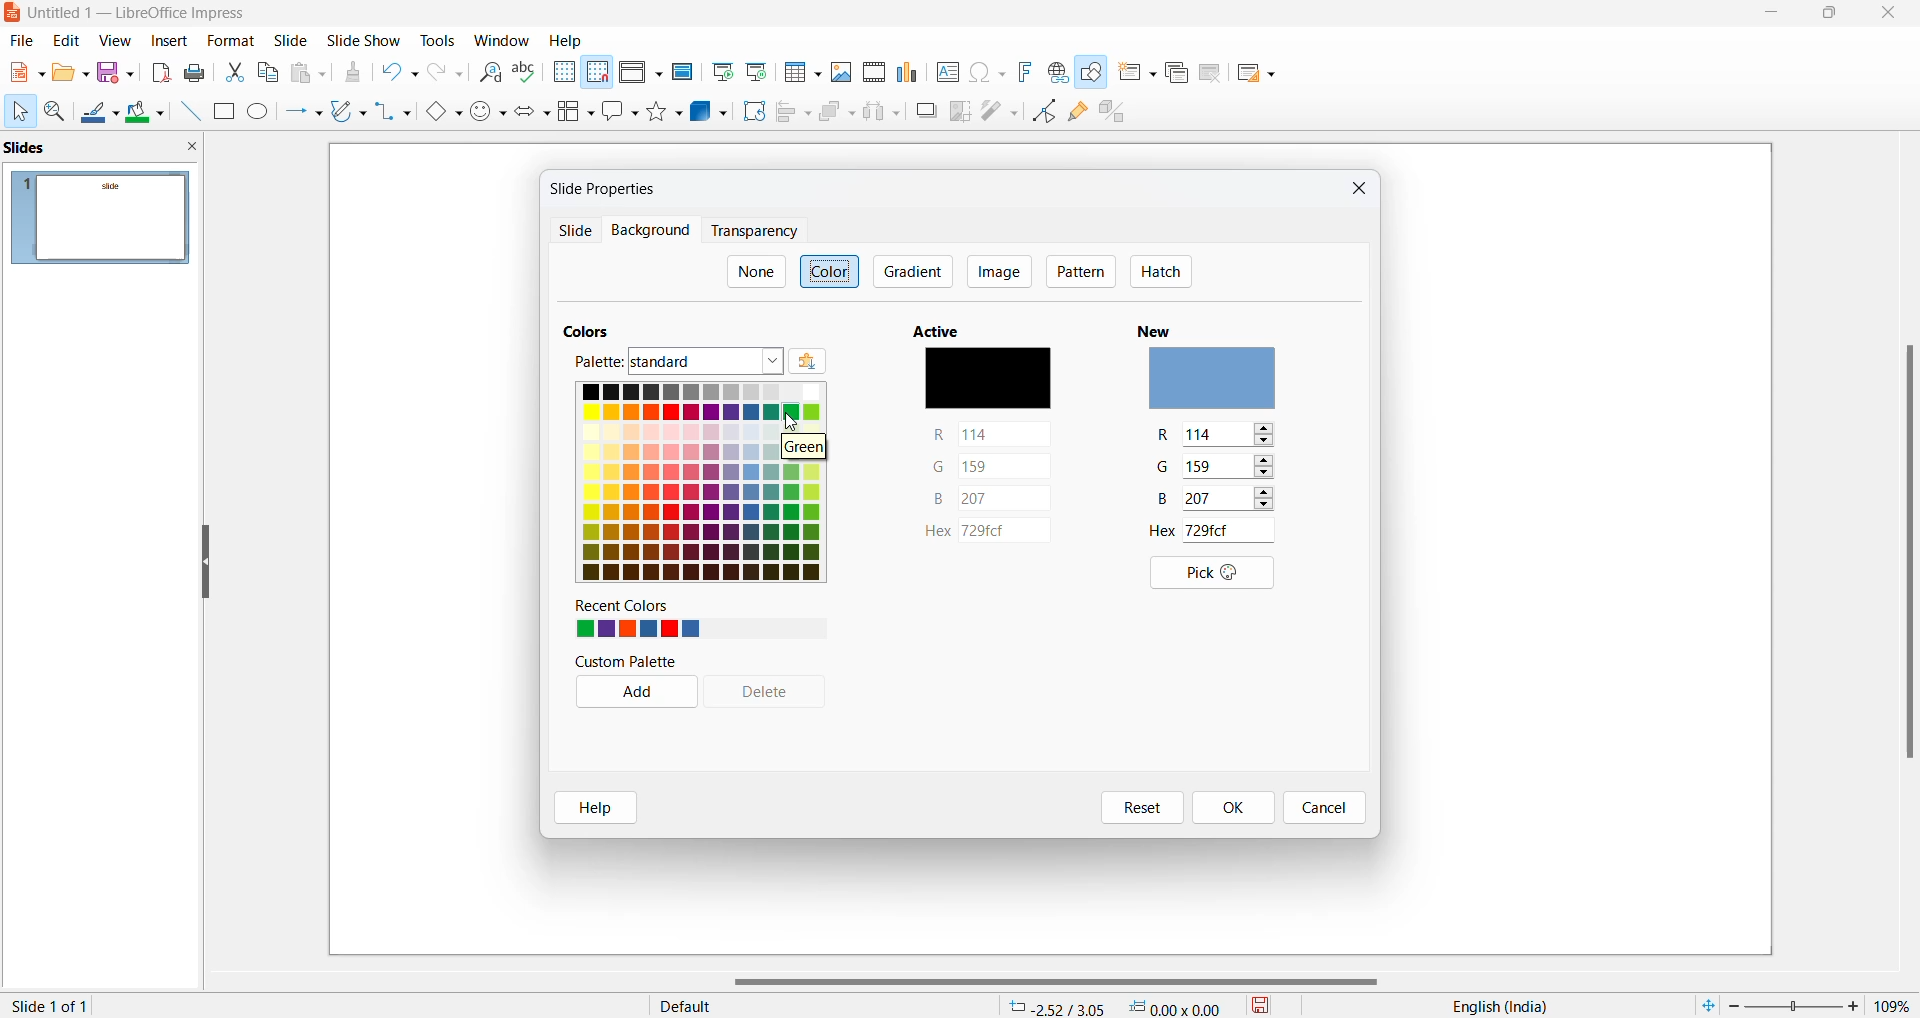 The width and height of the screenshot is (1920, 1018). What do you see at coordinates (611, 188) in the screenshot?
I see `dialog box heading` at bounding box center [611, 188].